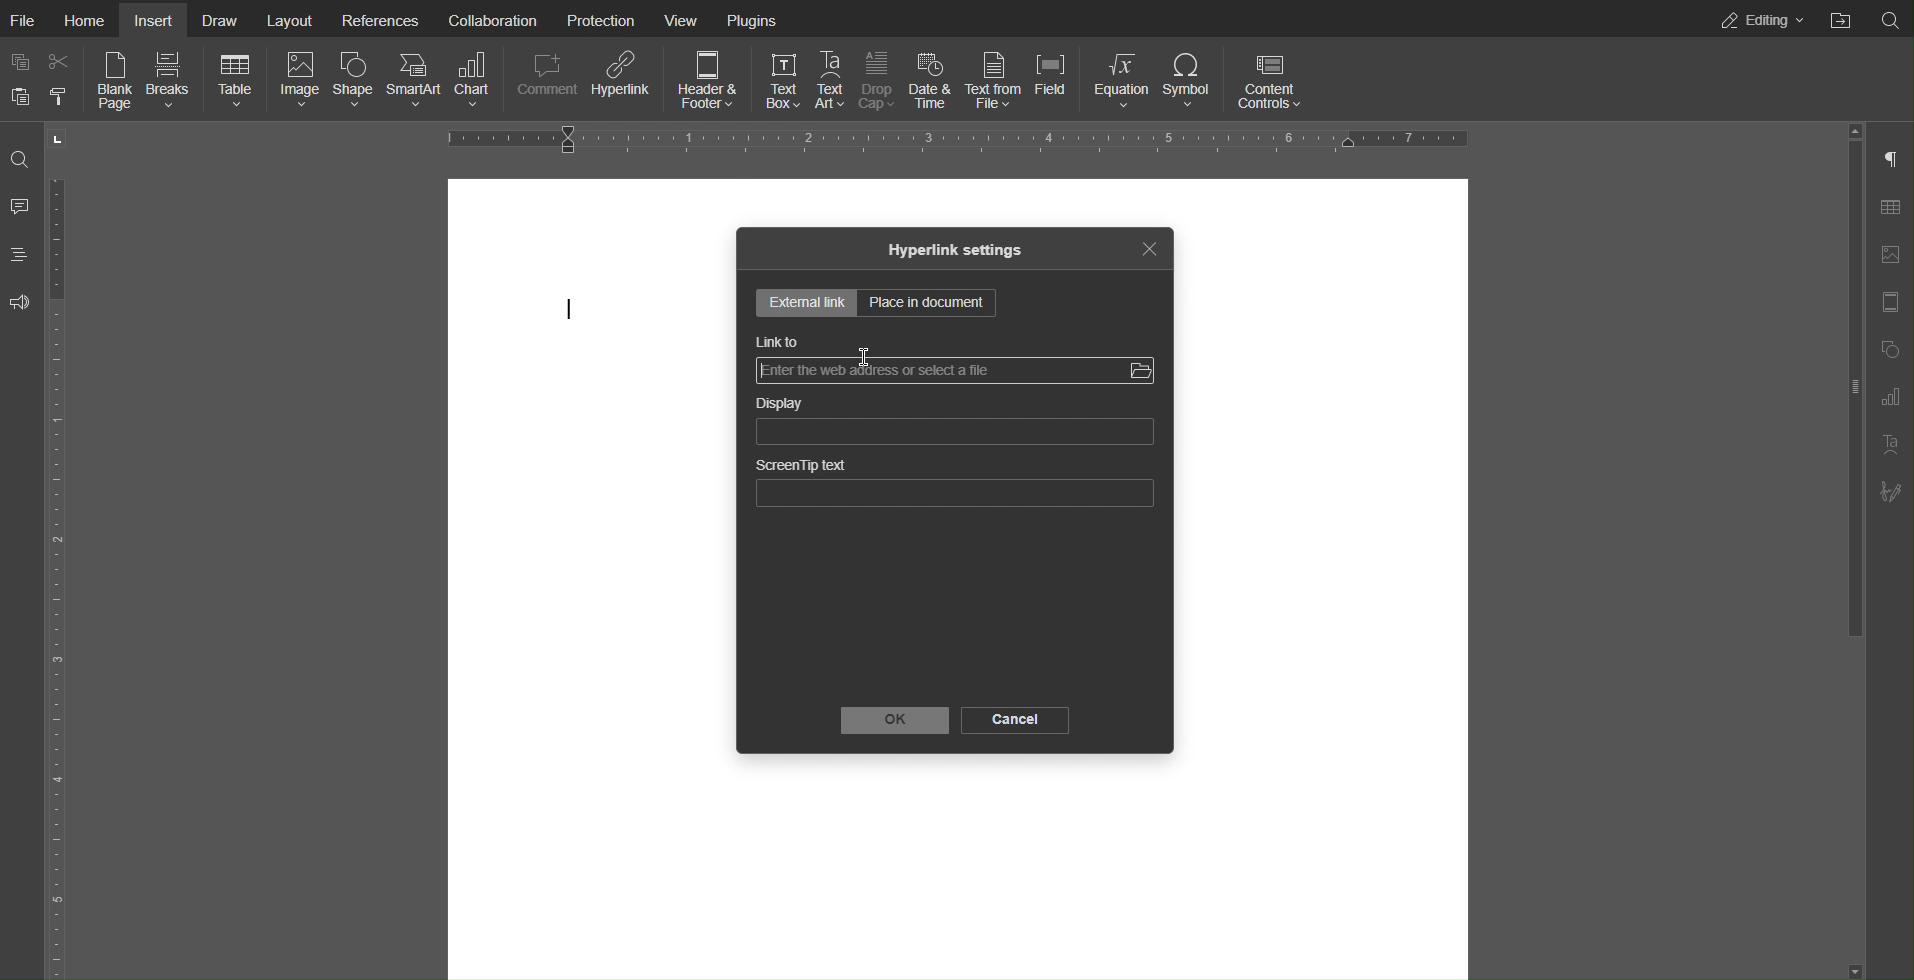 Image resolution: width=1914 pixels, height=980 pixels. I want to click on Layout, so click(292, 19).